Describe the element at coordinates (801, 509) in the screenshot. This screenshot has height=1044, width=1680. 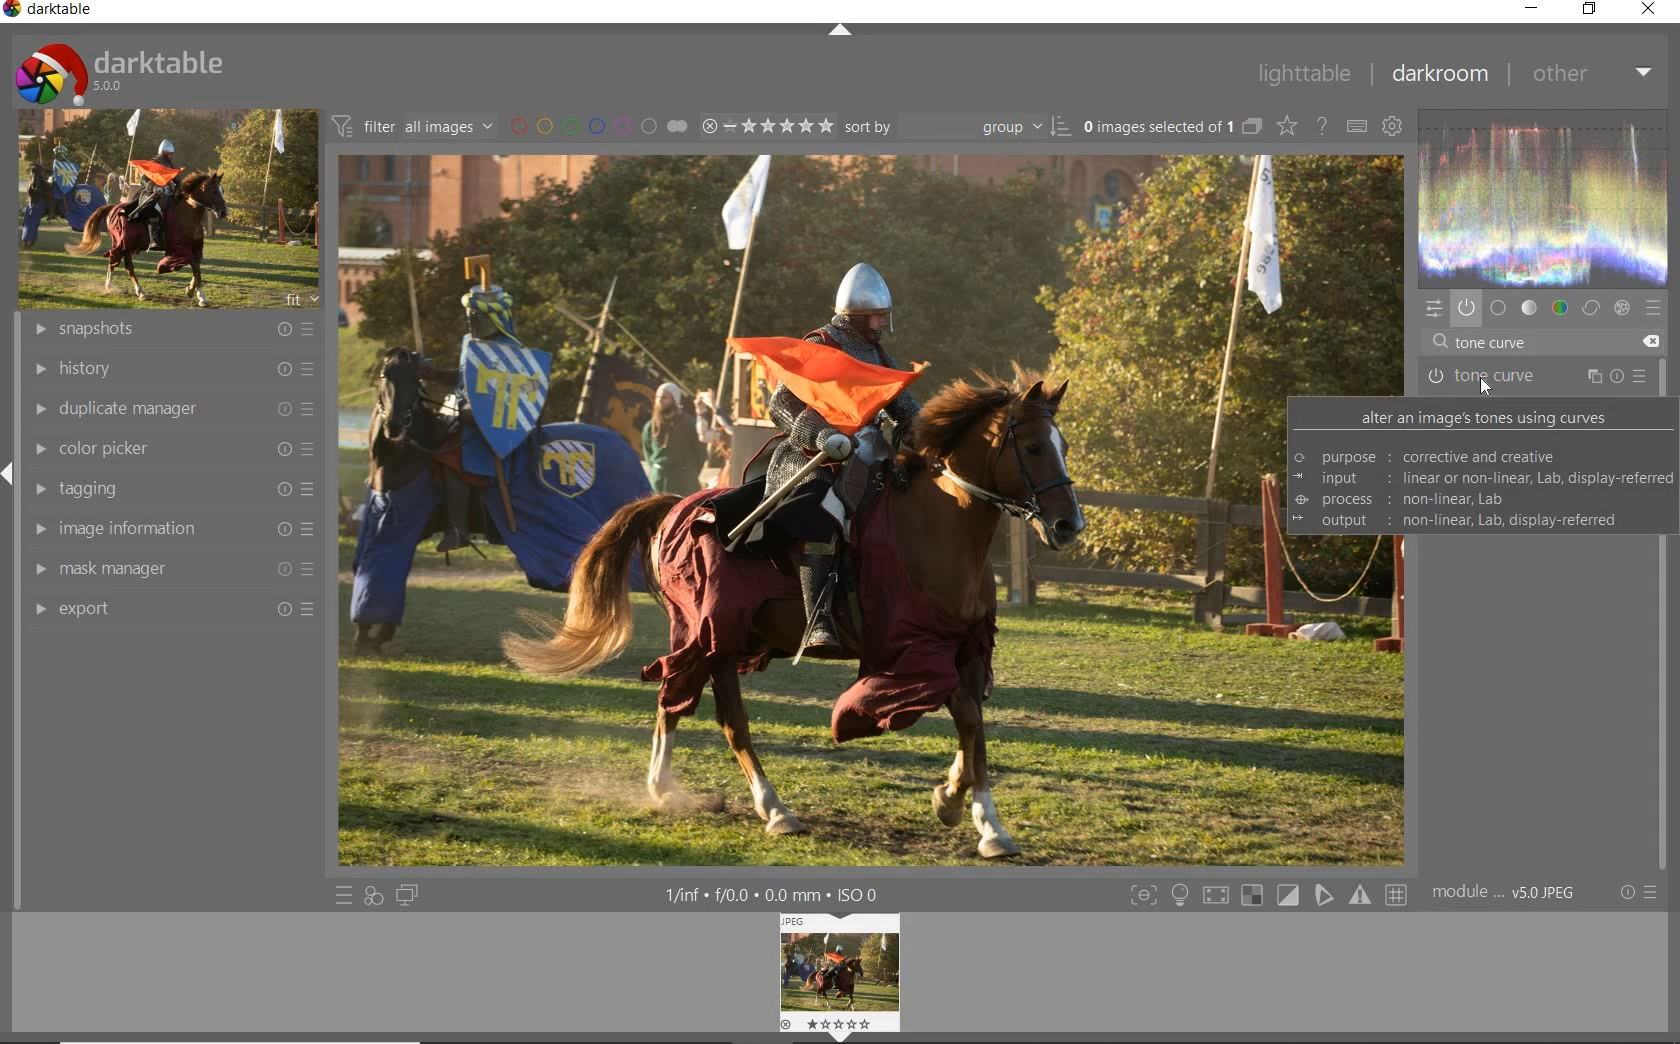
I see `selected image` at that location.